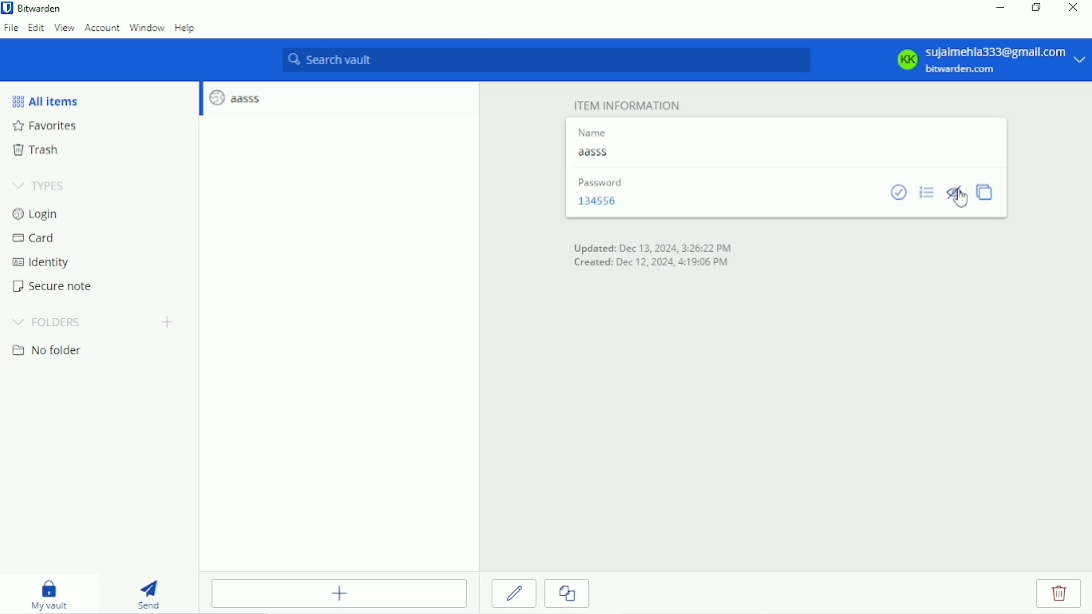 This screenshot has width=1092, height=614. Describe the element at coordinates (1001, 8) in the screenshot. I see `Minimize` at that location.